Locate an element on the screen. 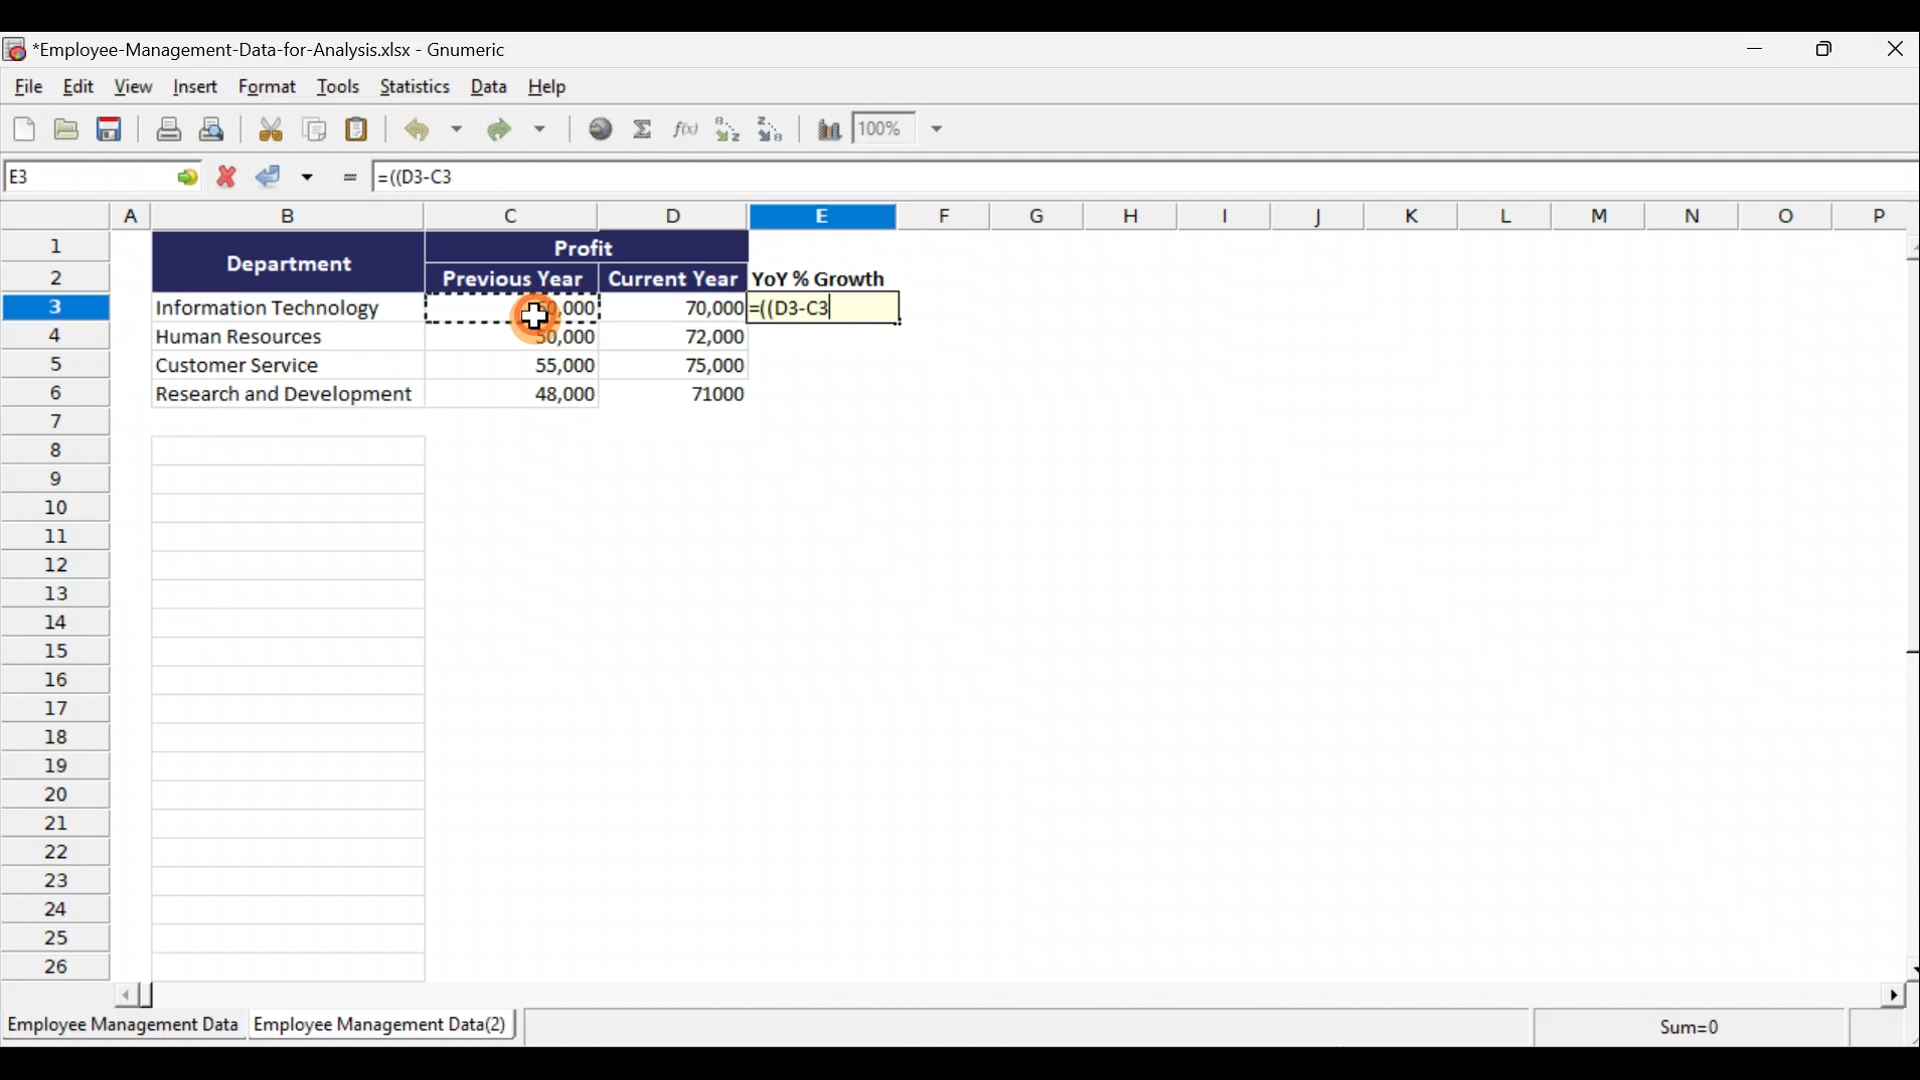  Cut selection is located at coordinates (265, 131).